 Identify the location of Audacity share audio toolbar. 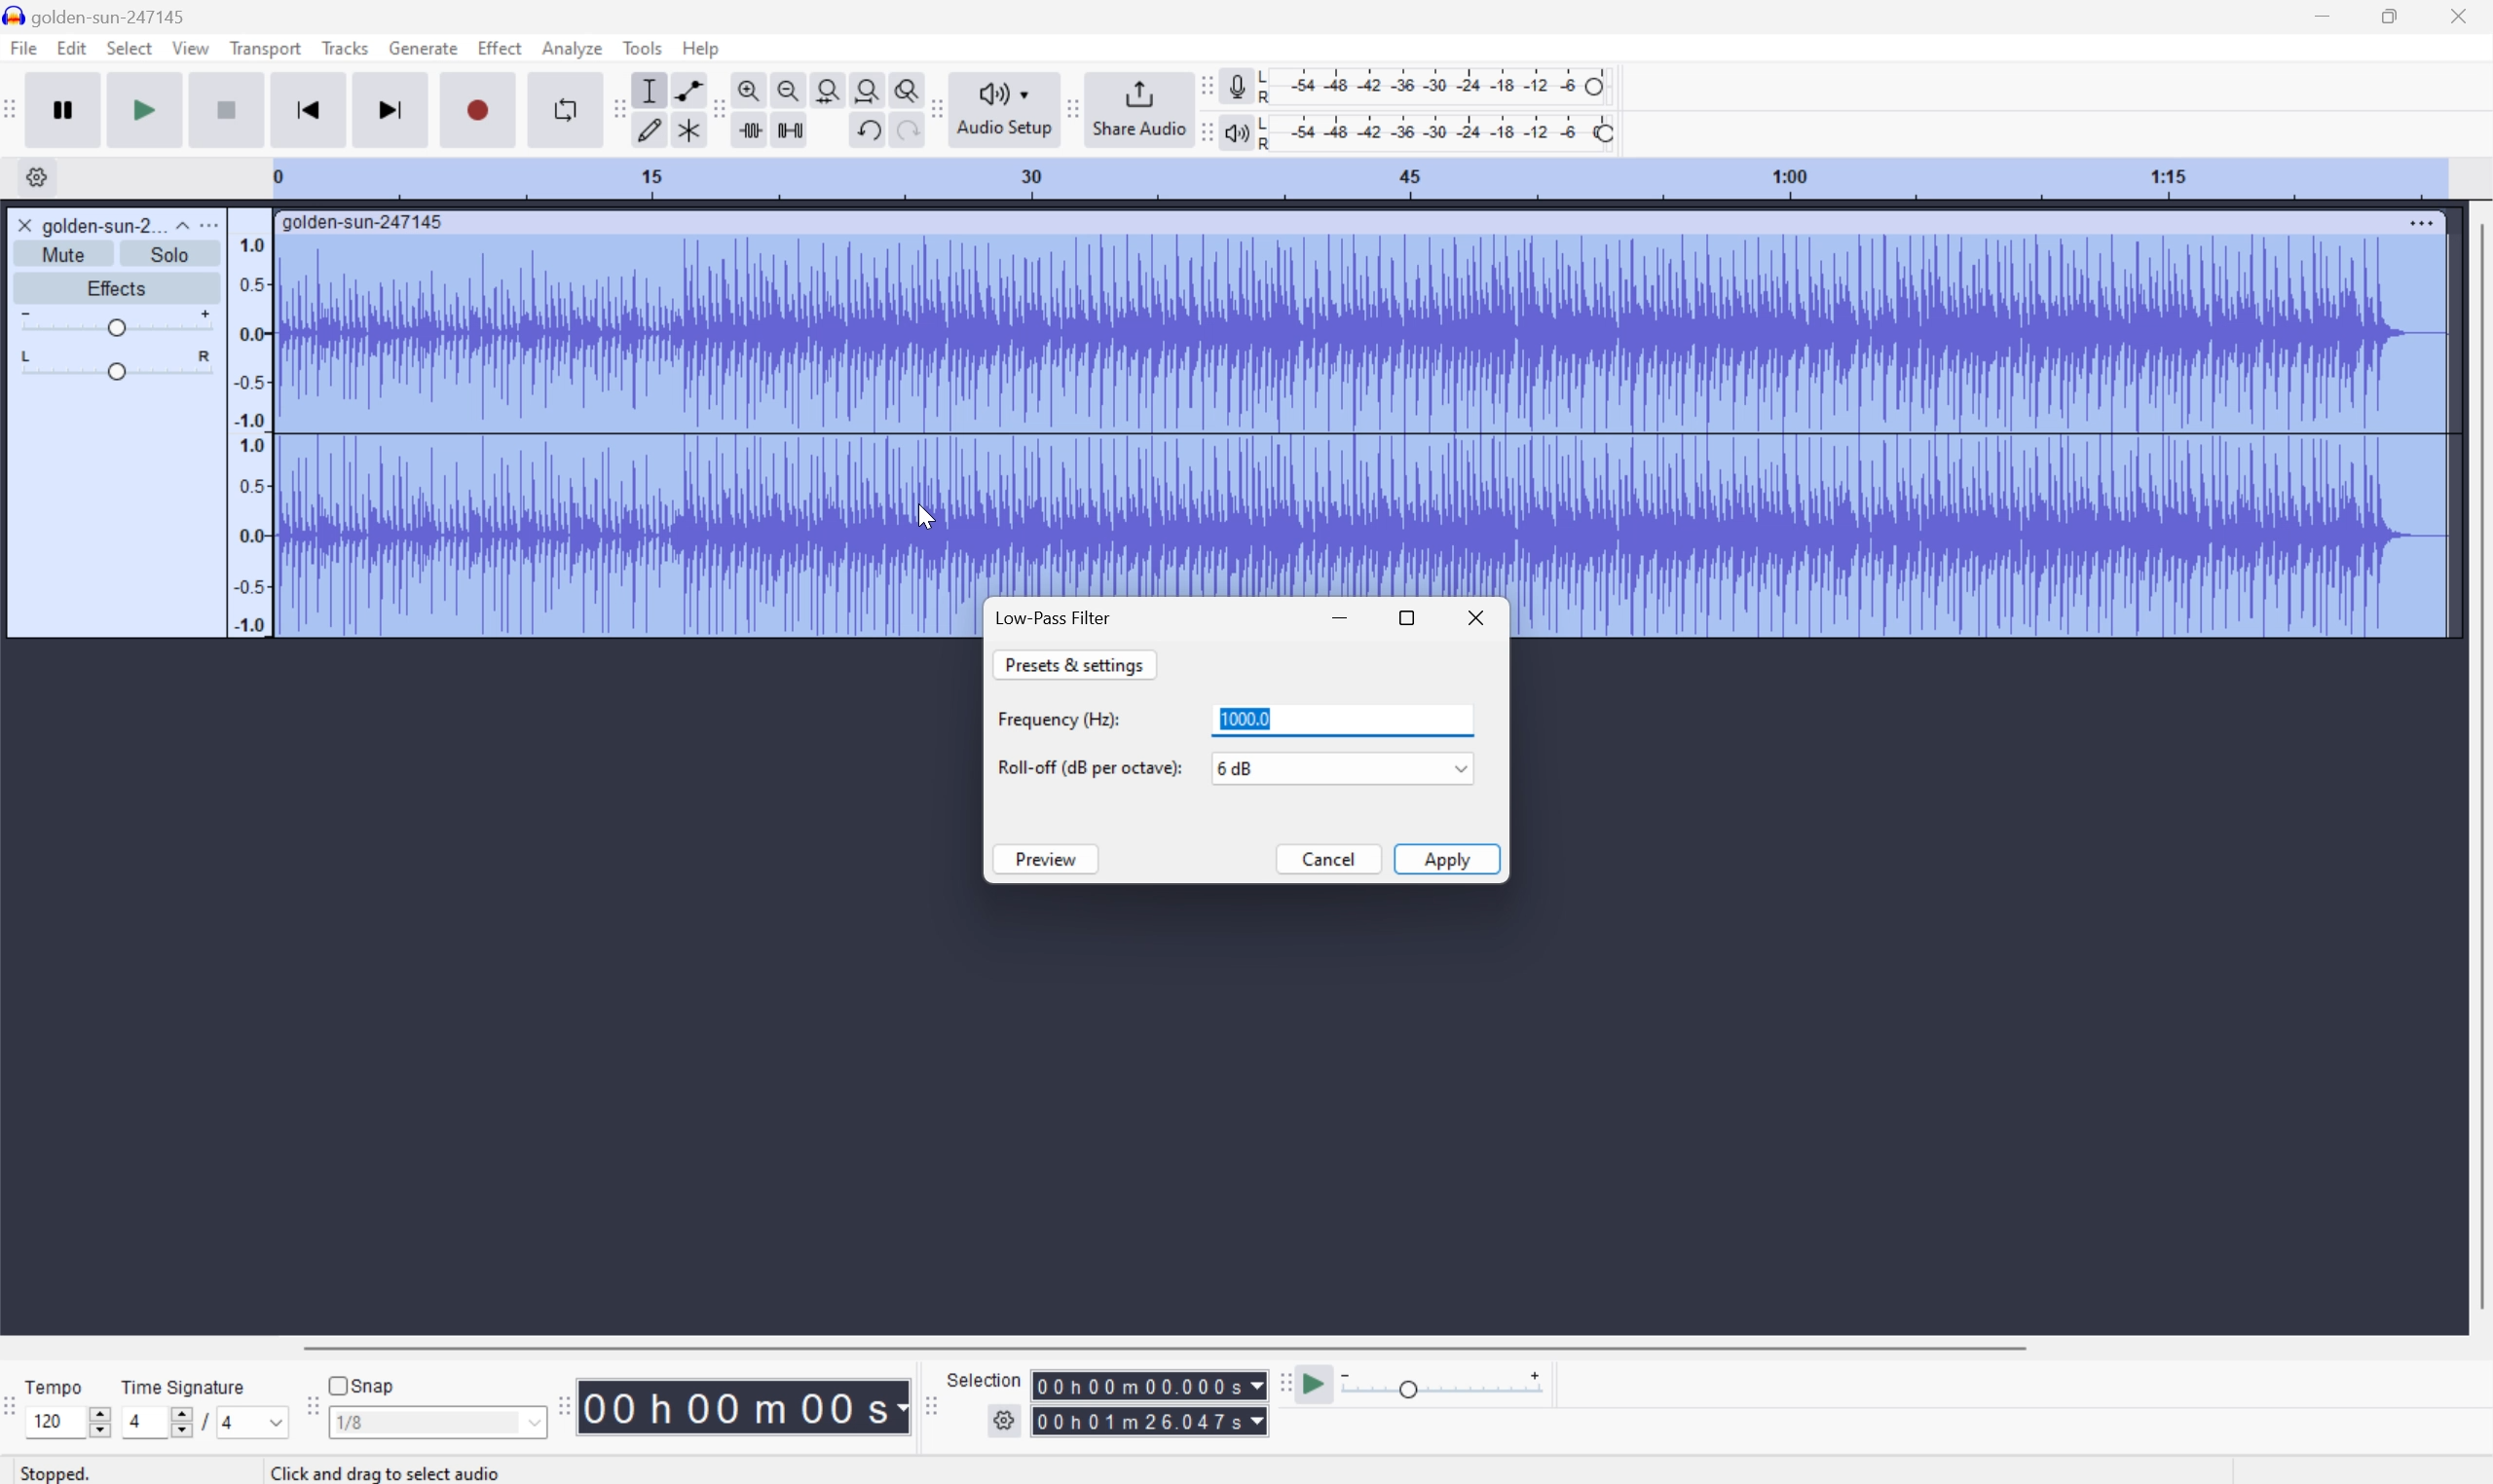
(1074, 107).